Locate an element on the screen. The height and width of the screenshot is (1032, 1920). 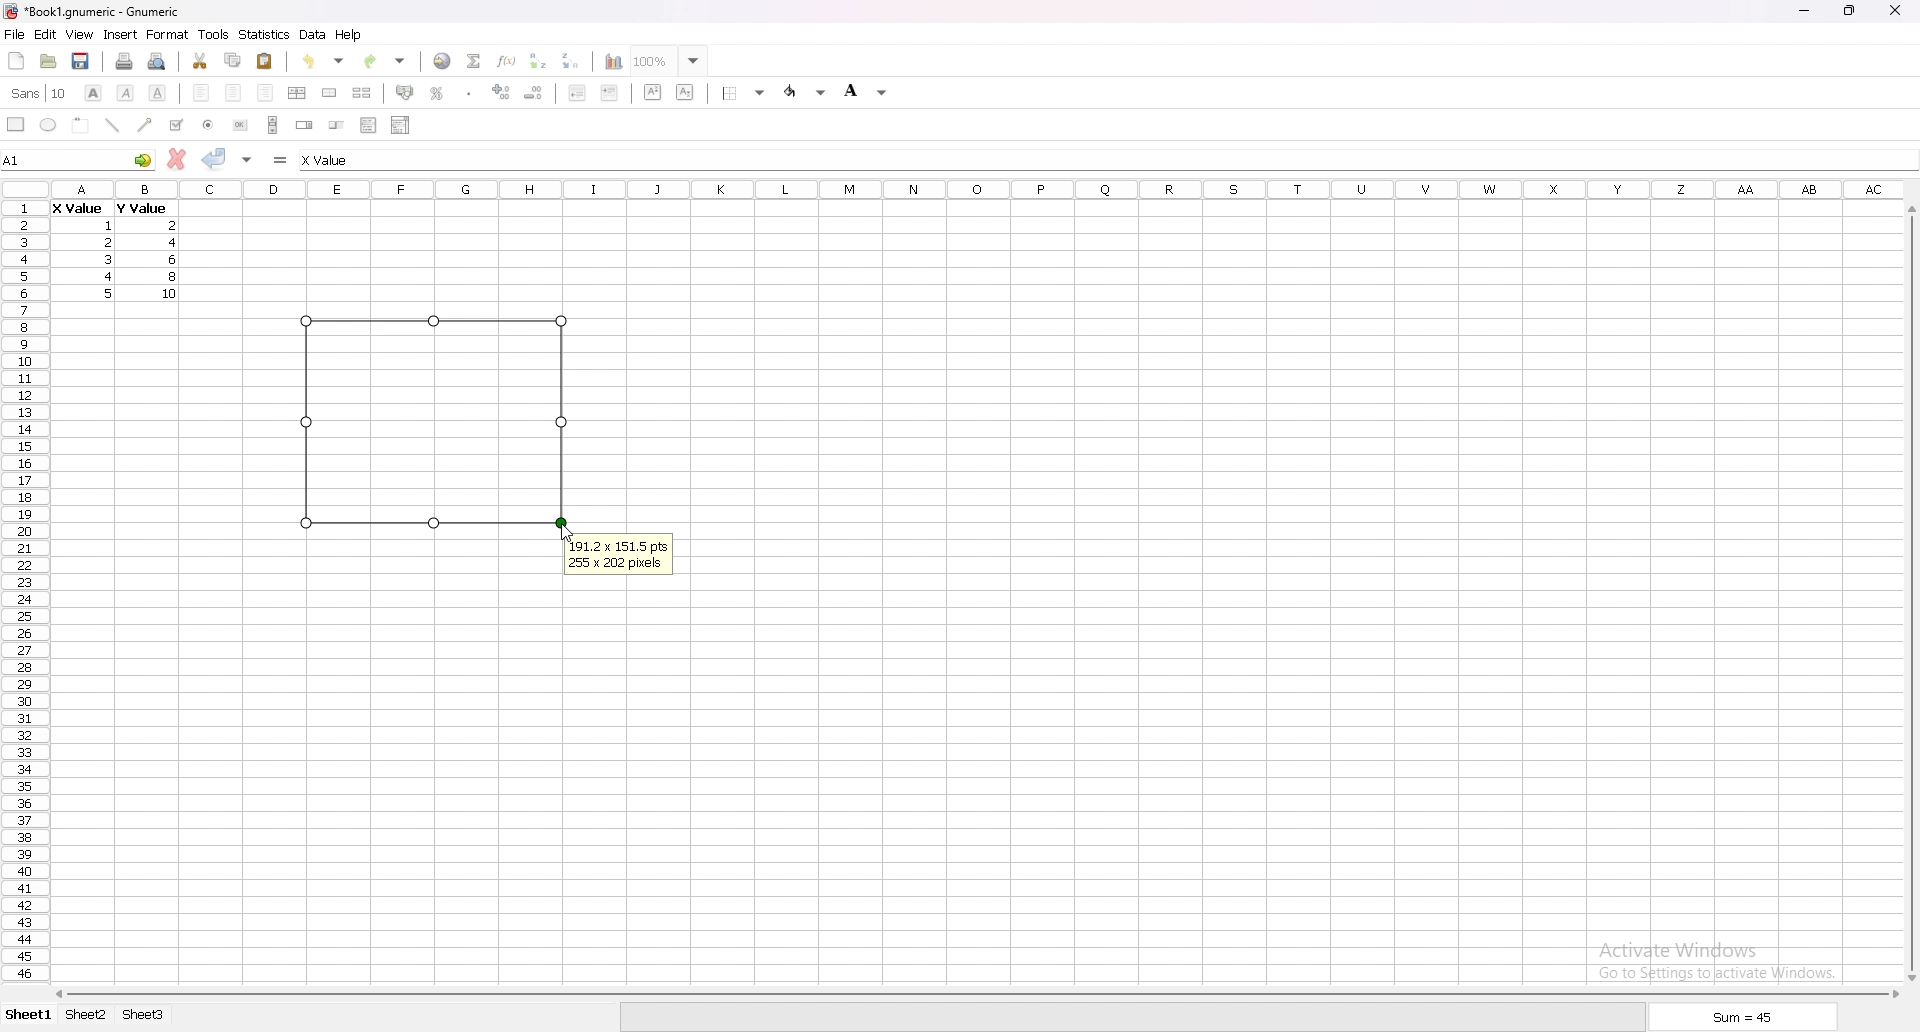
radio button is located at coordinates (209, 125).